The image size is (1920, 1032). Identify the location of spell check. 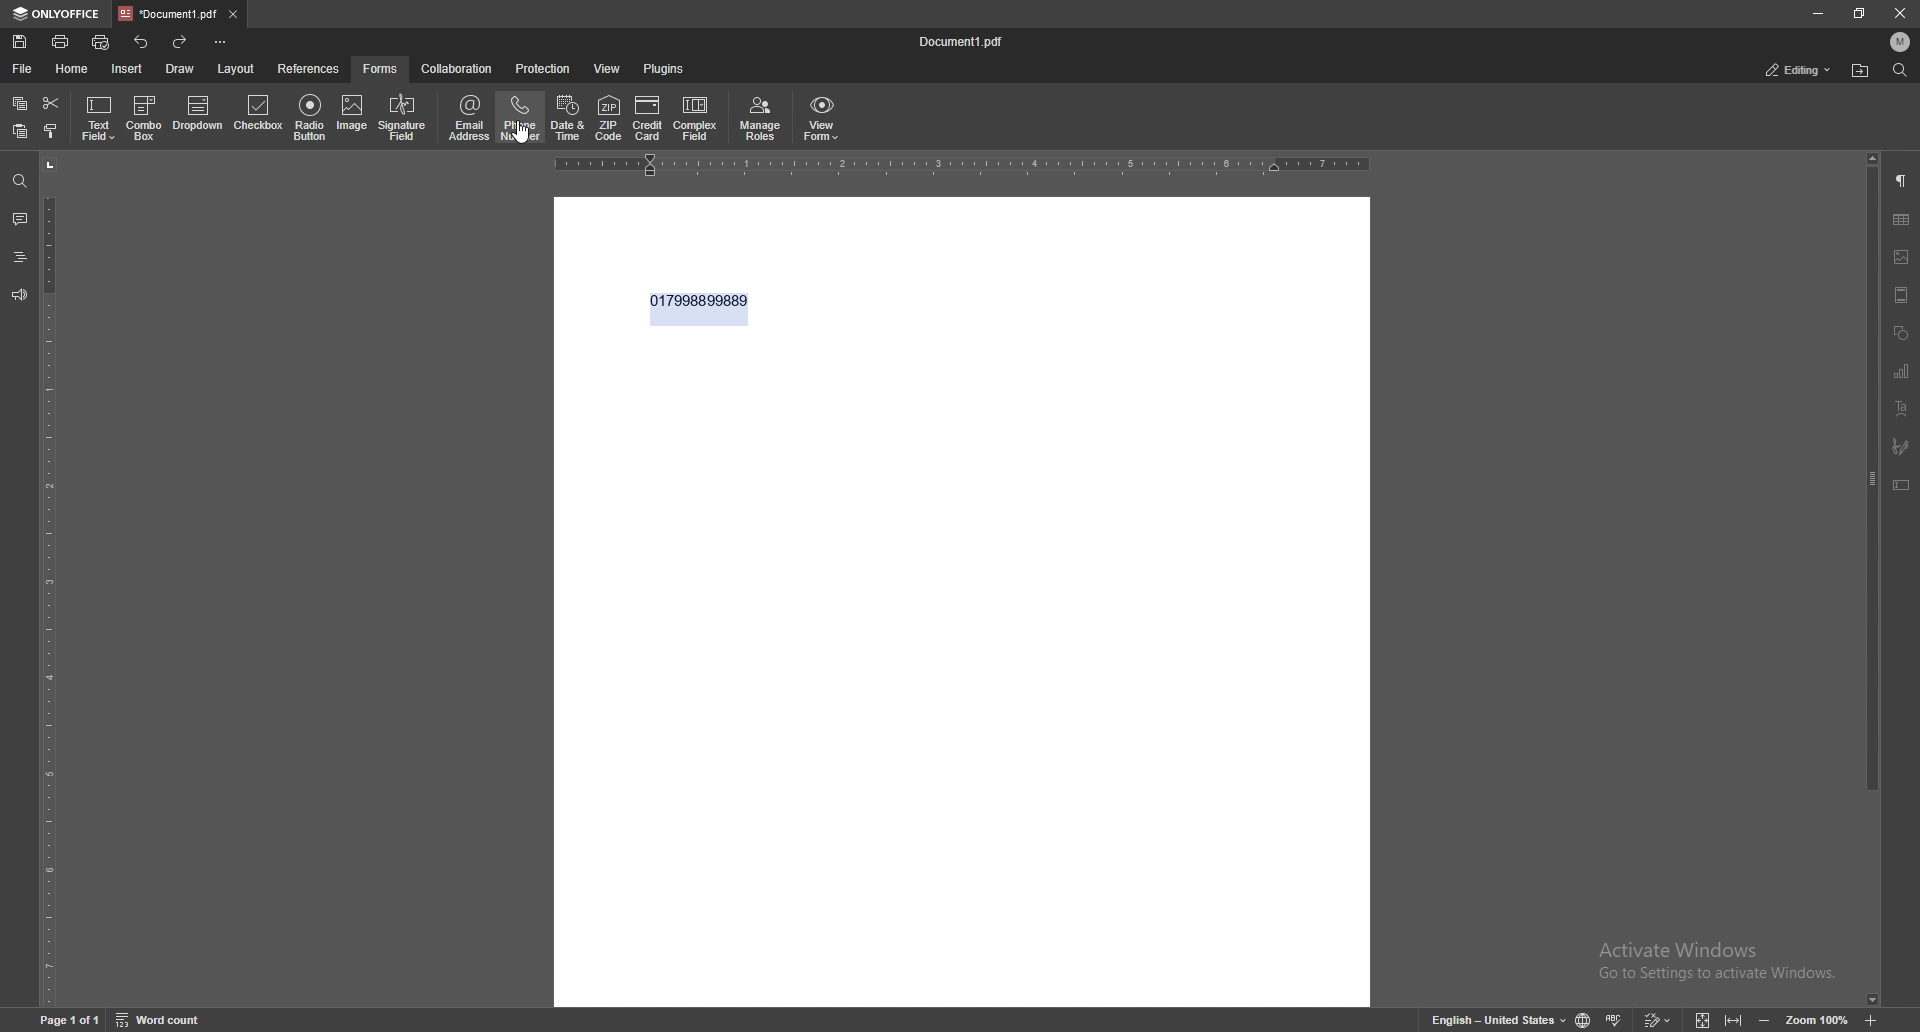
(1617, 1019).